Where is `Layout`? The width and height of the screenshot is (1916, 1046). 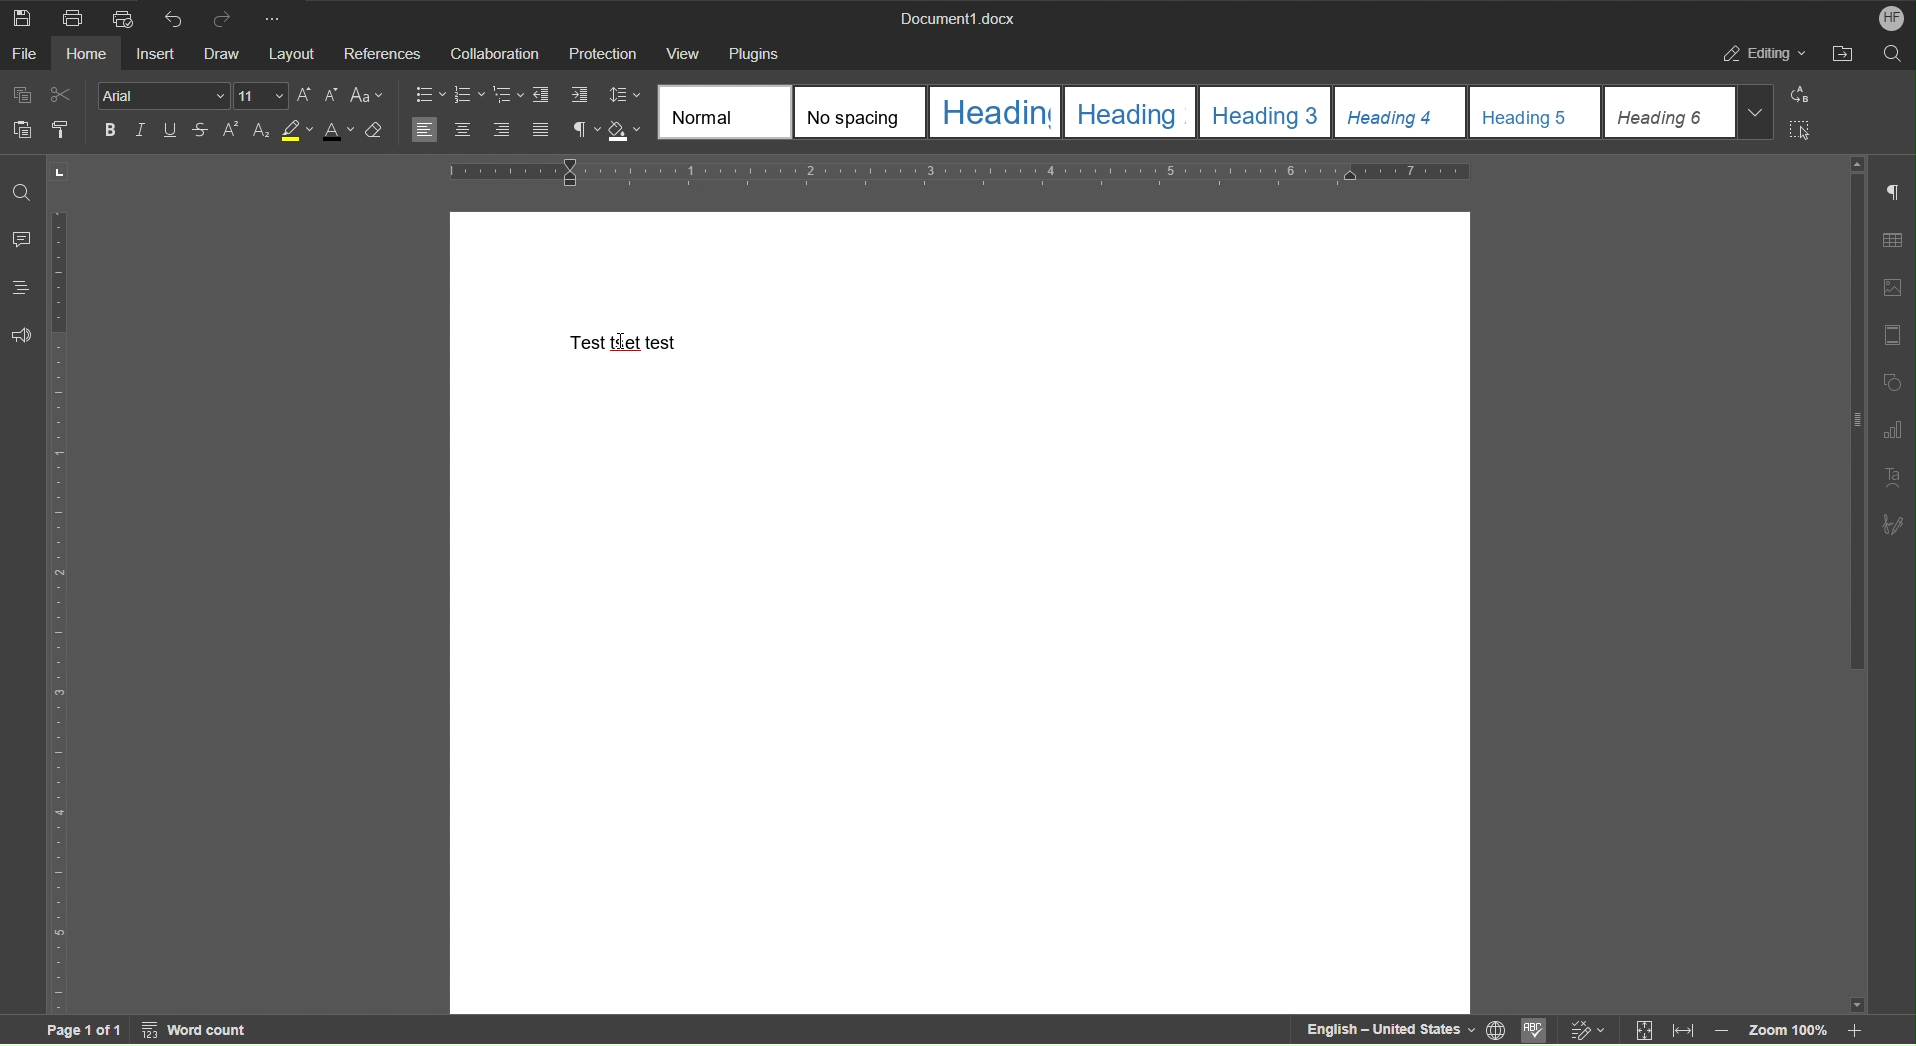
Layout is located at coordinates (294, 54).